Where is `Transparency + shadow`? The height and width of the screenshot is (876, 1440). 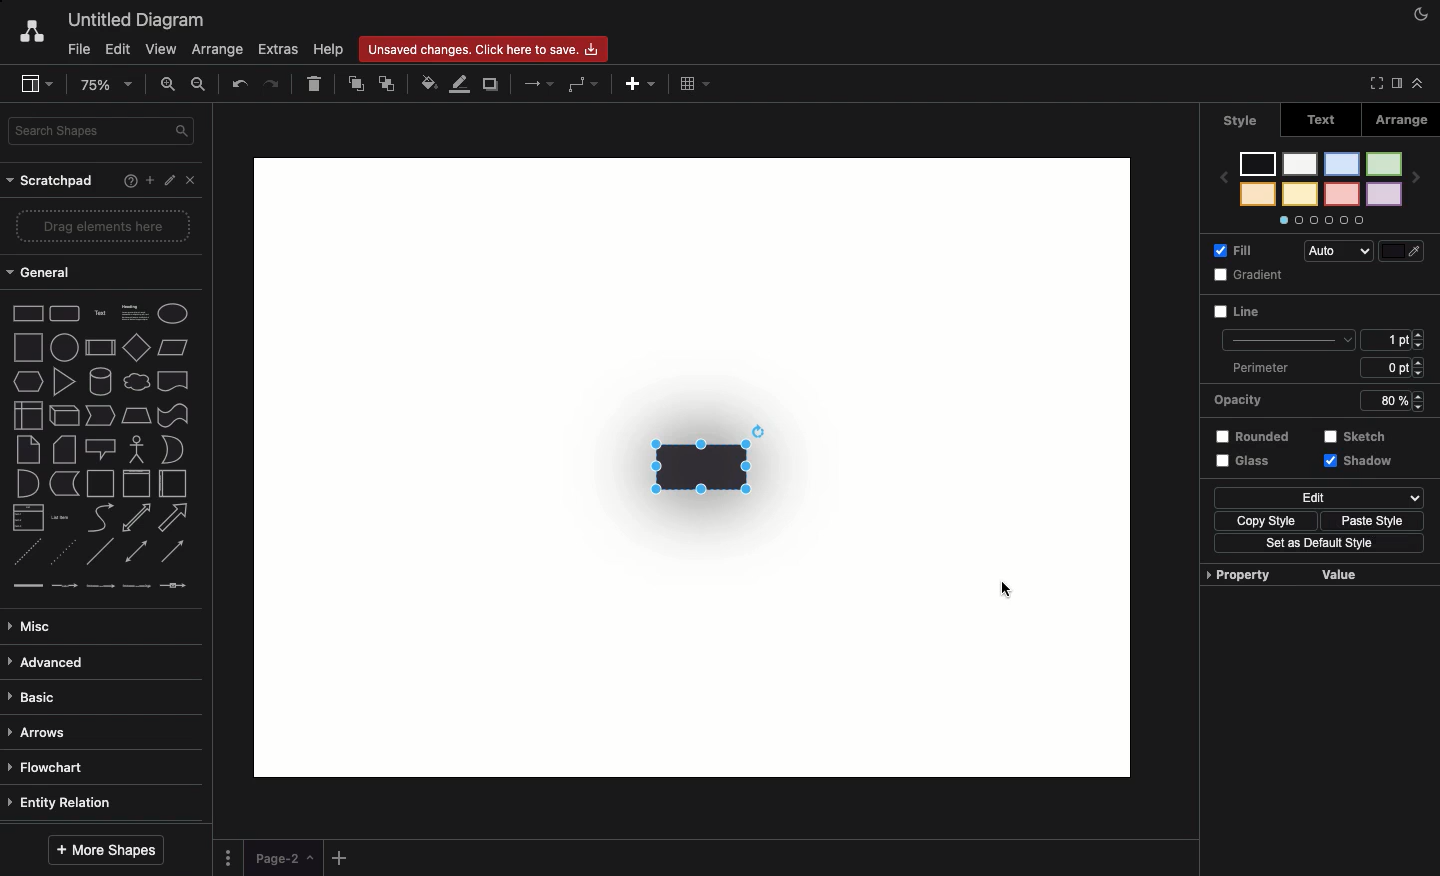
Transparency + shadow is located at coordinates (713, 459).